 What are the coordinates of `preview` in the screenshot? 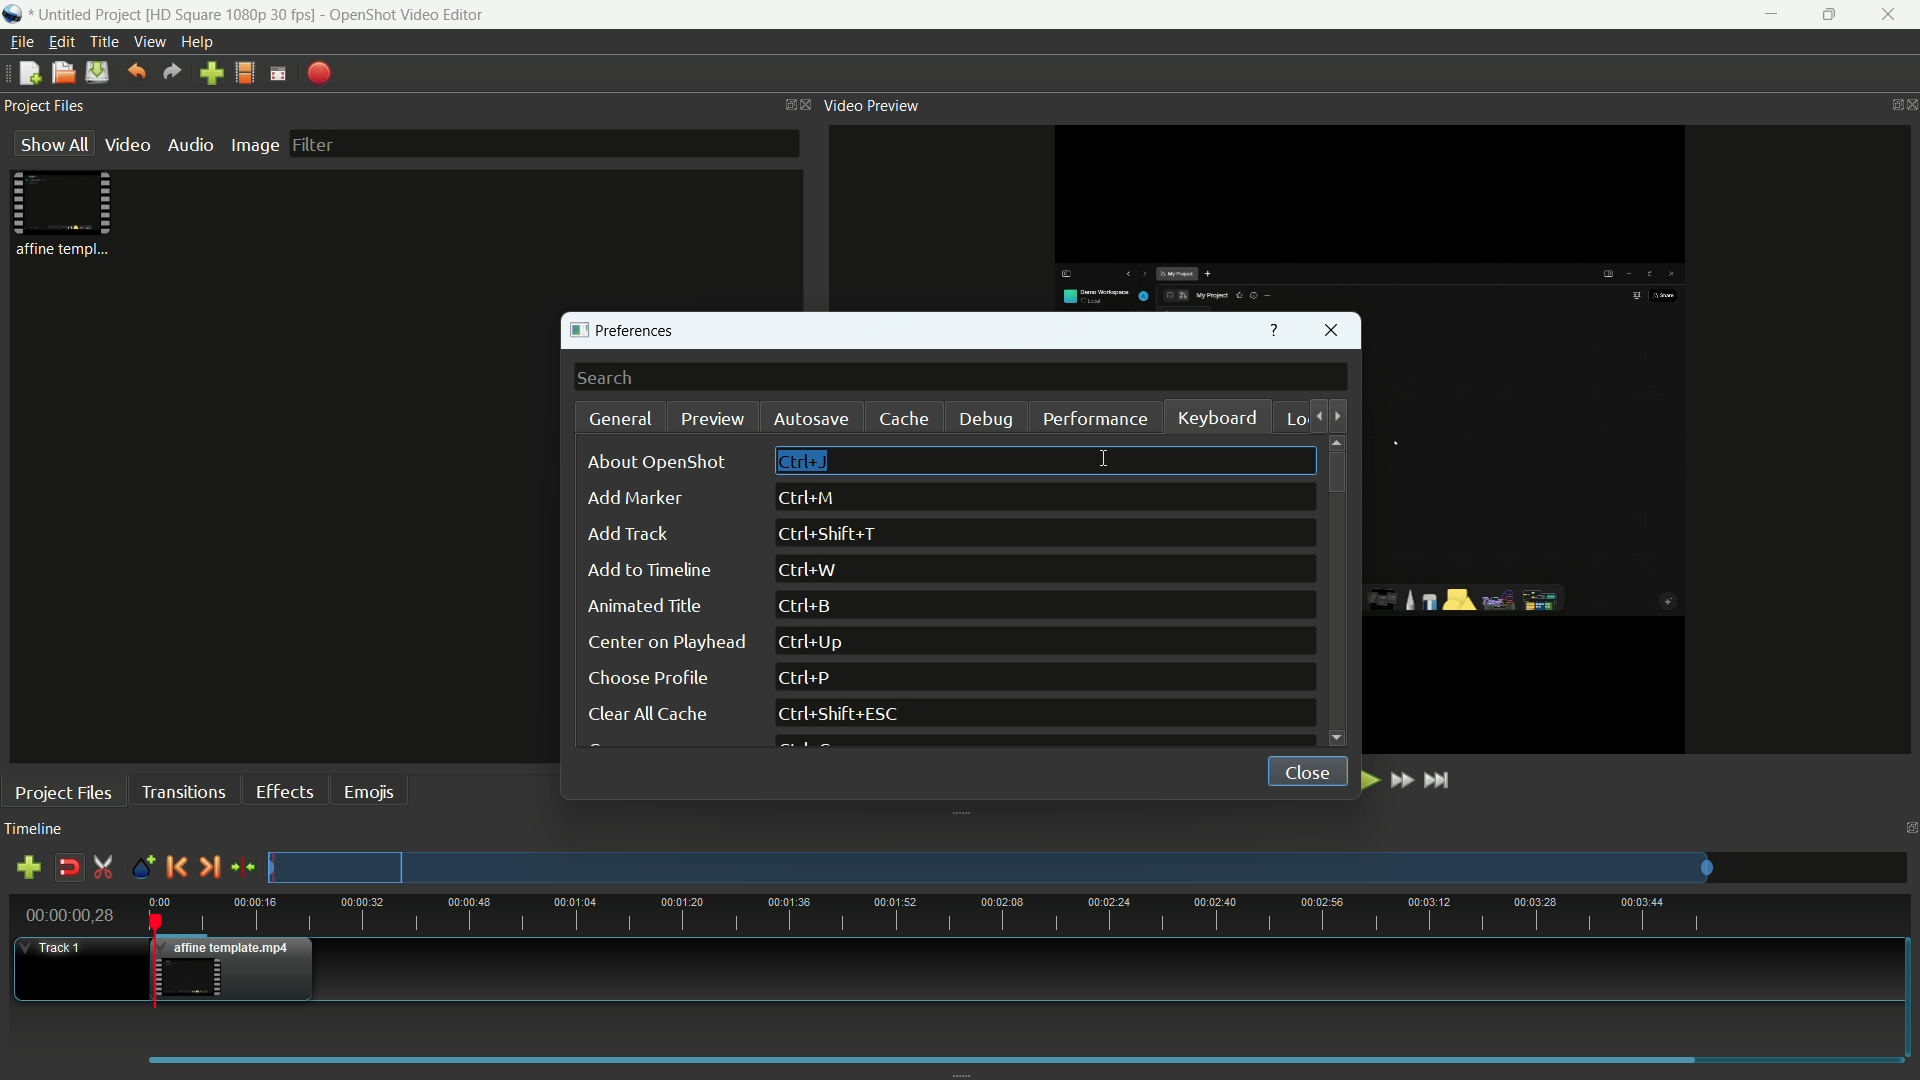 It's located at (713, 418).